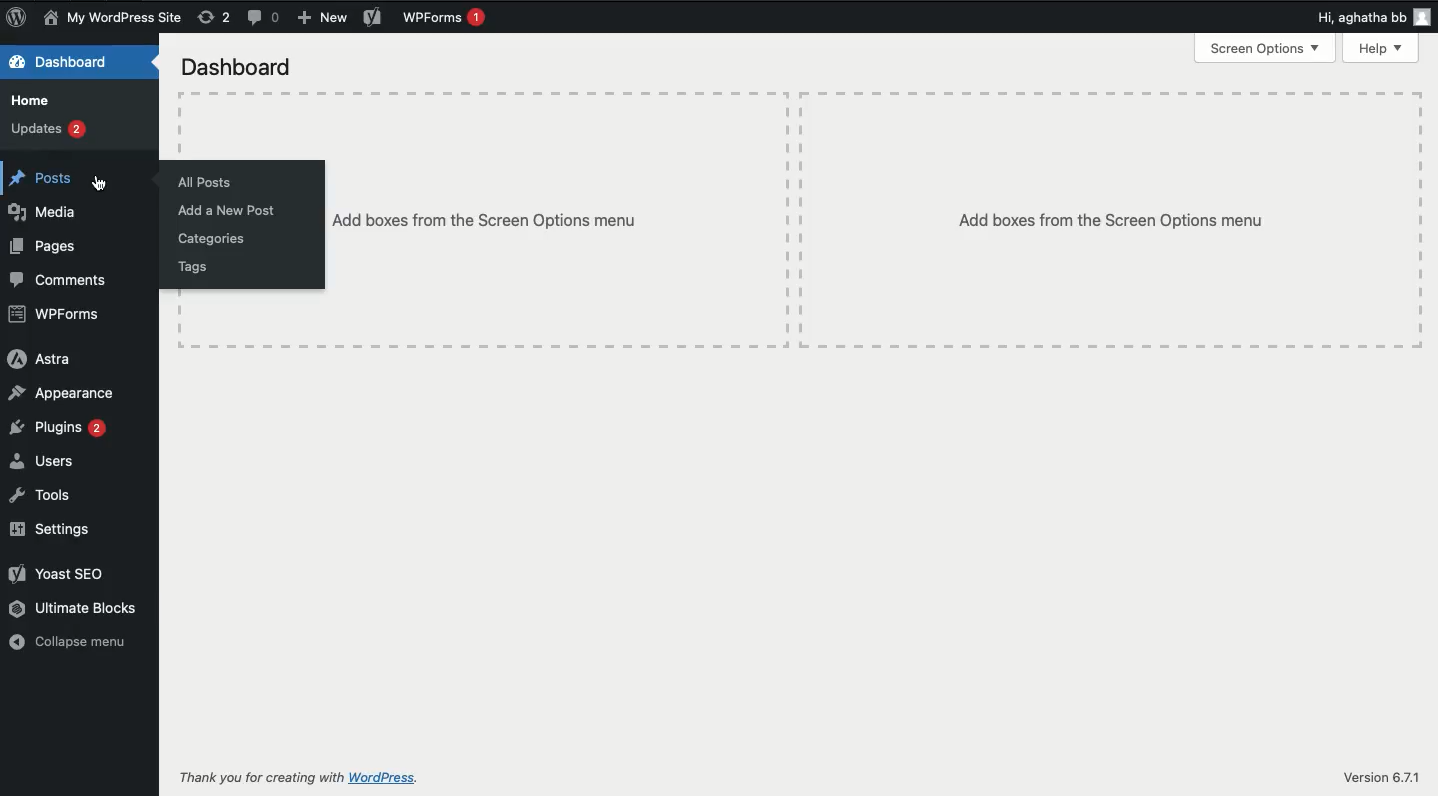  I want to click on Pages, so click(50, 249).